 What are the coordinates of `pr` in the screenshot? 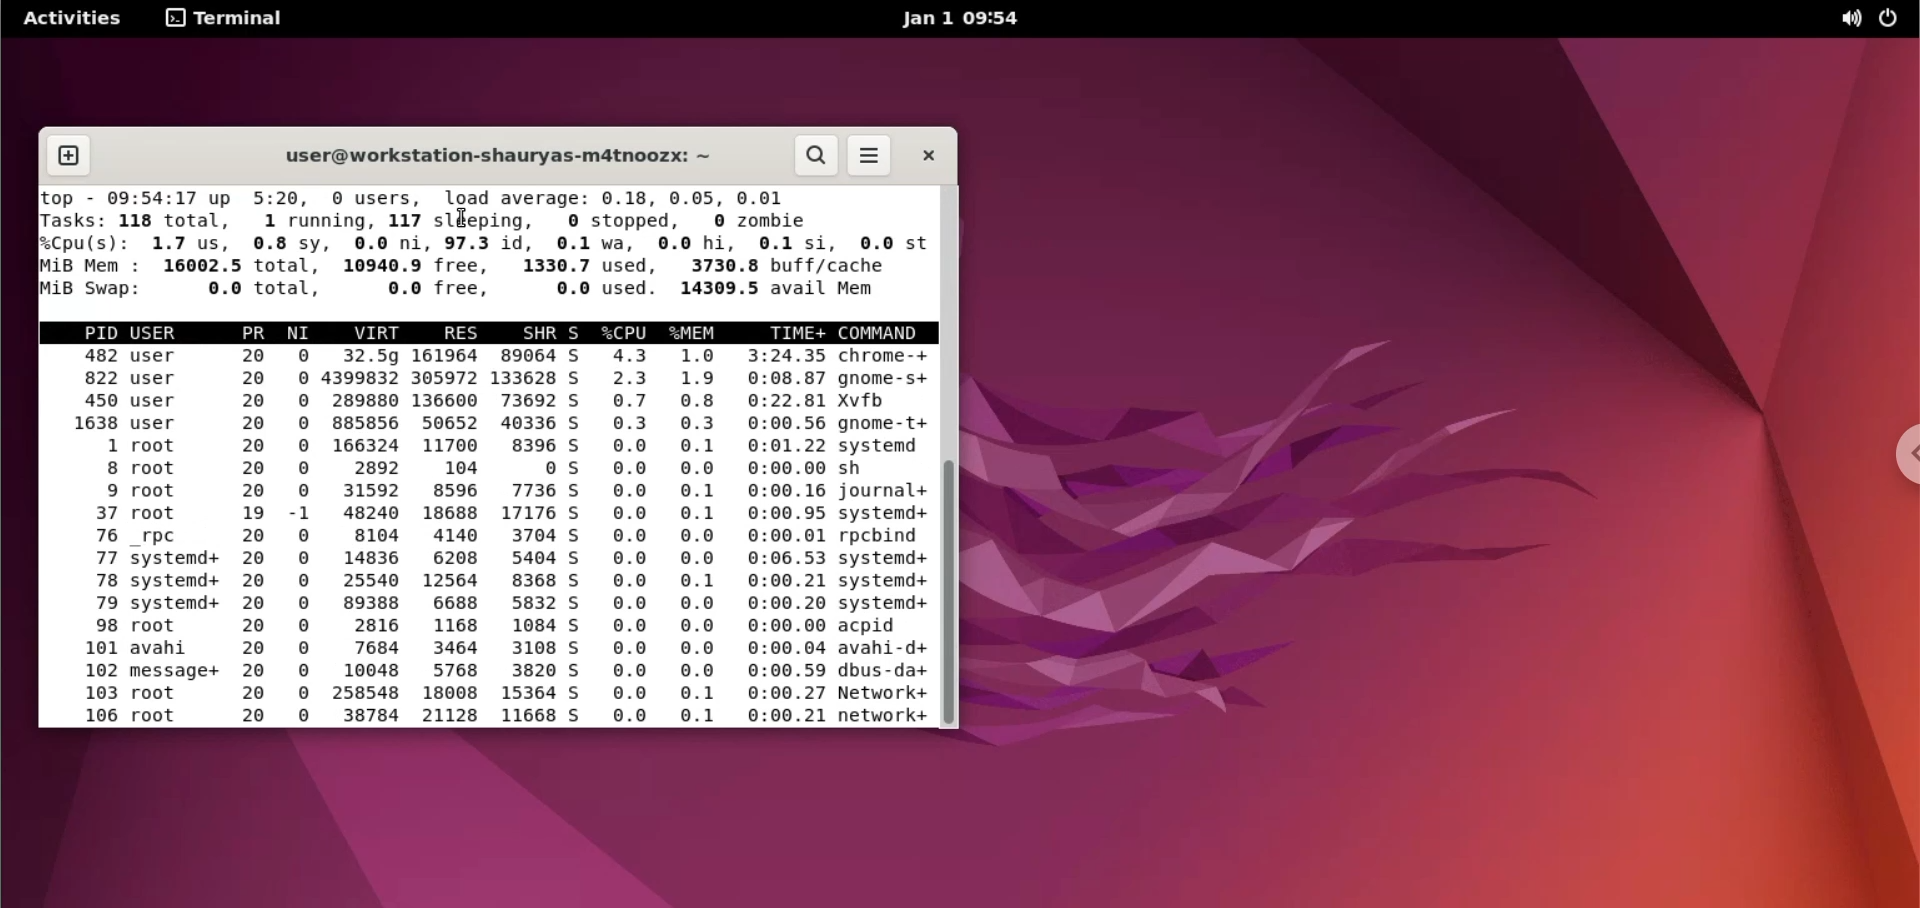 It's located at (257, 538).